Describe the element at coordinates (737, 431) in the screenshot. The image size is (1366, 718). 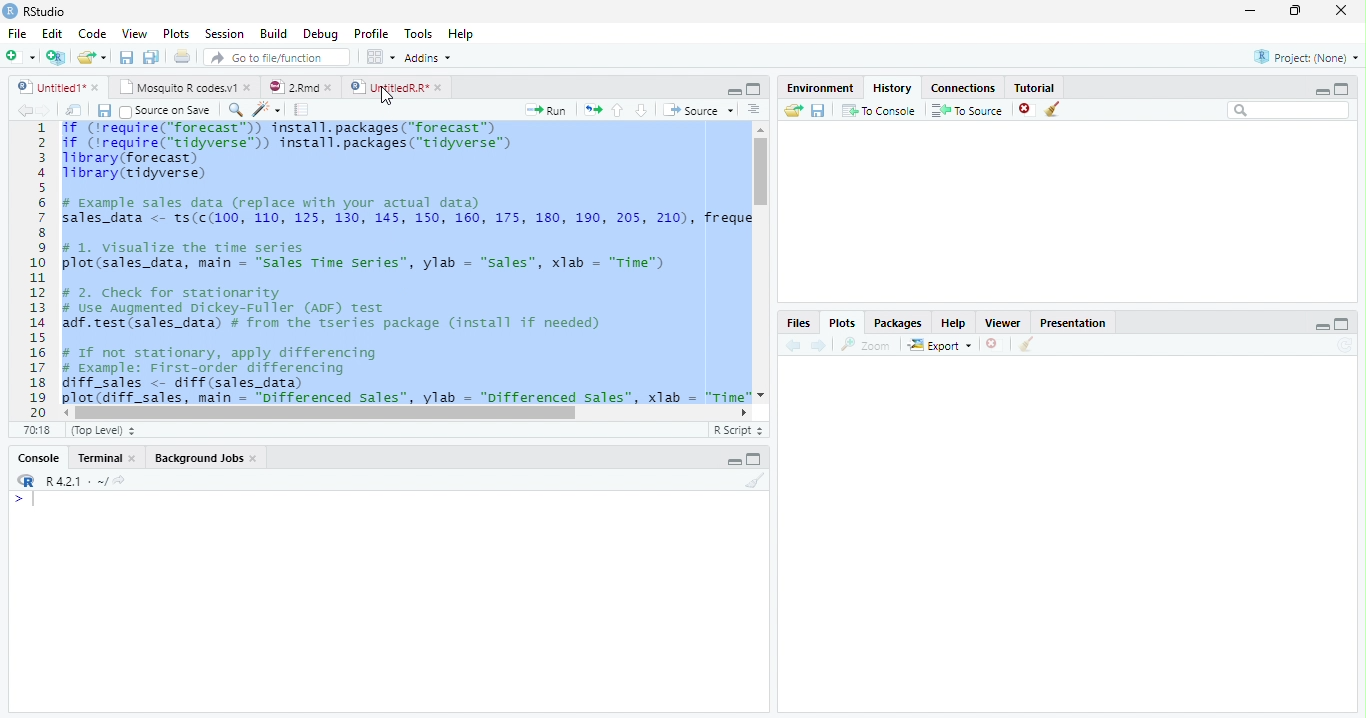
I see `R Script` at that location.